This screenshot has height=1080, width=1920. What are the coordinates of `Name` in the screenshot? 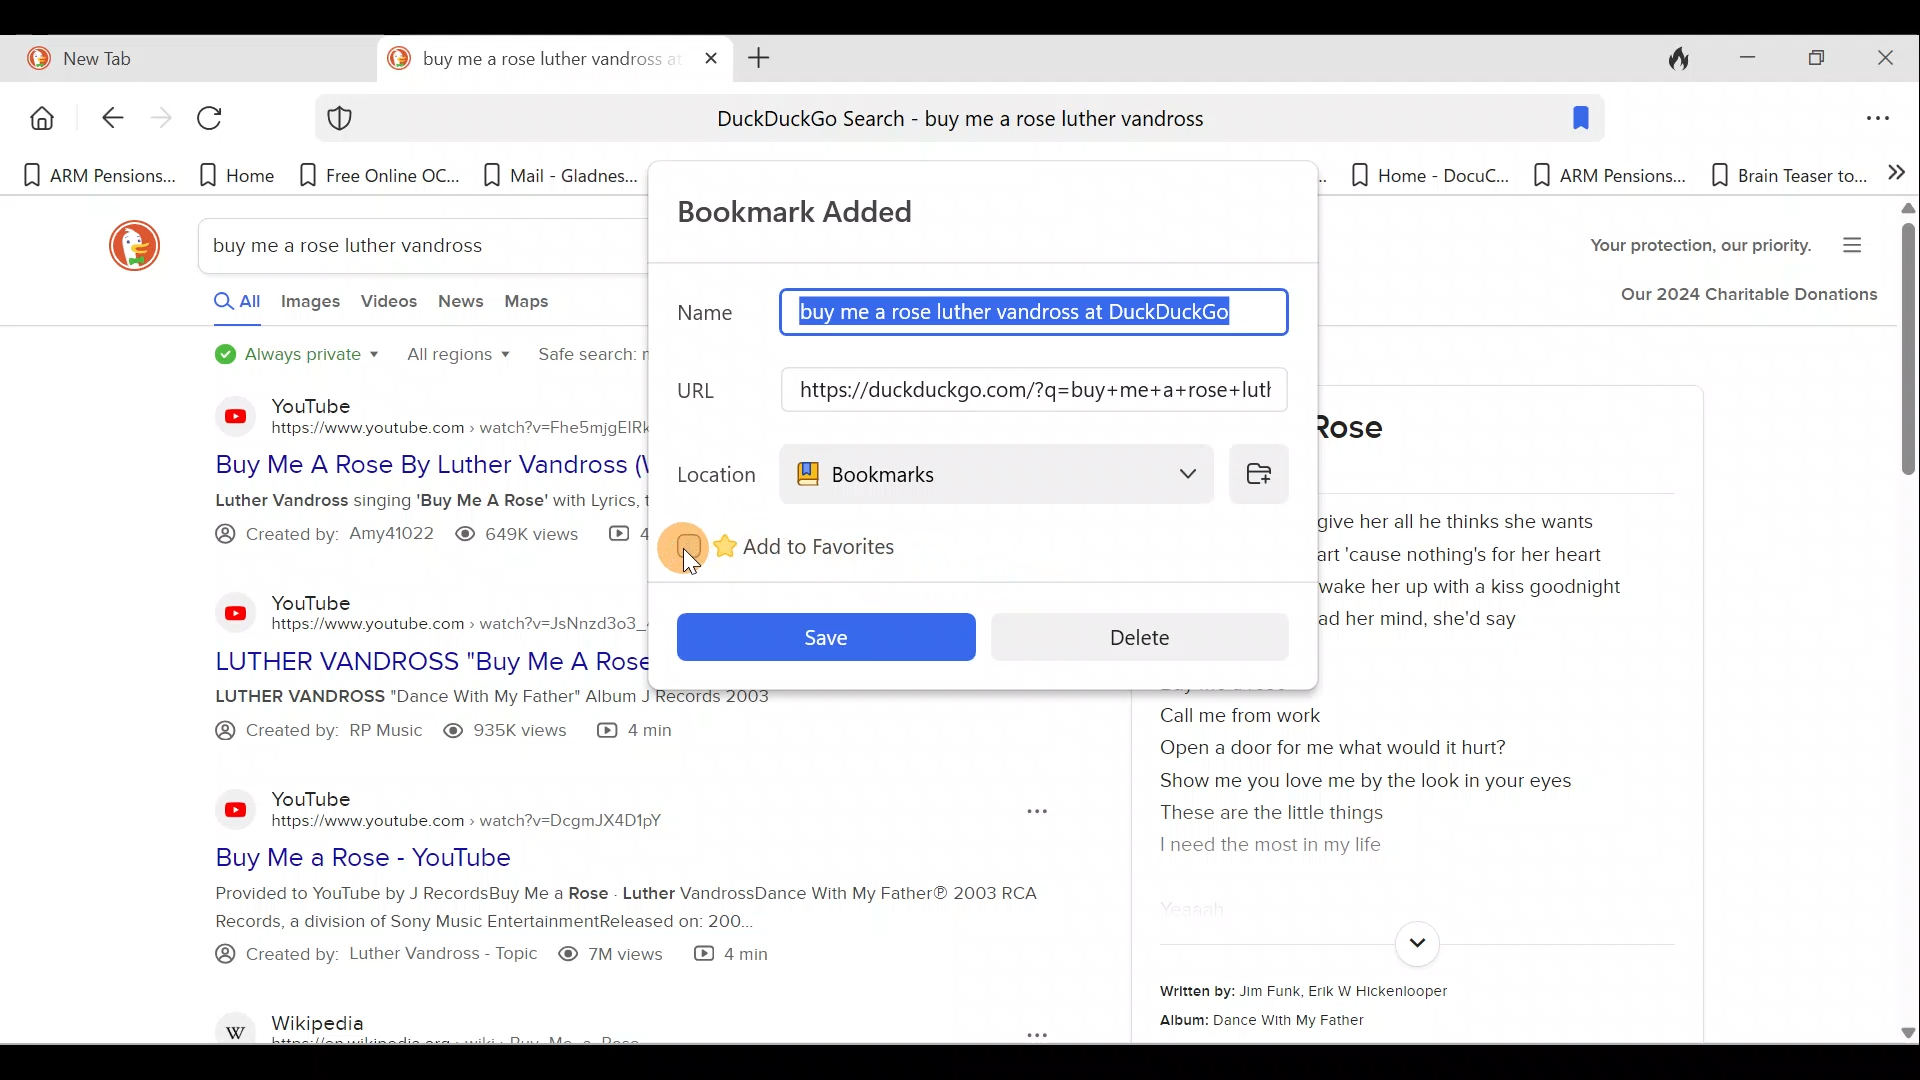 It's located at (704, 321).